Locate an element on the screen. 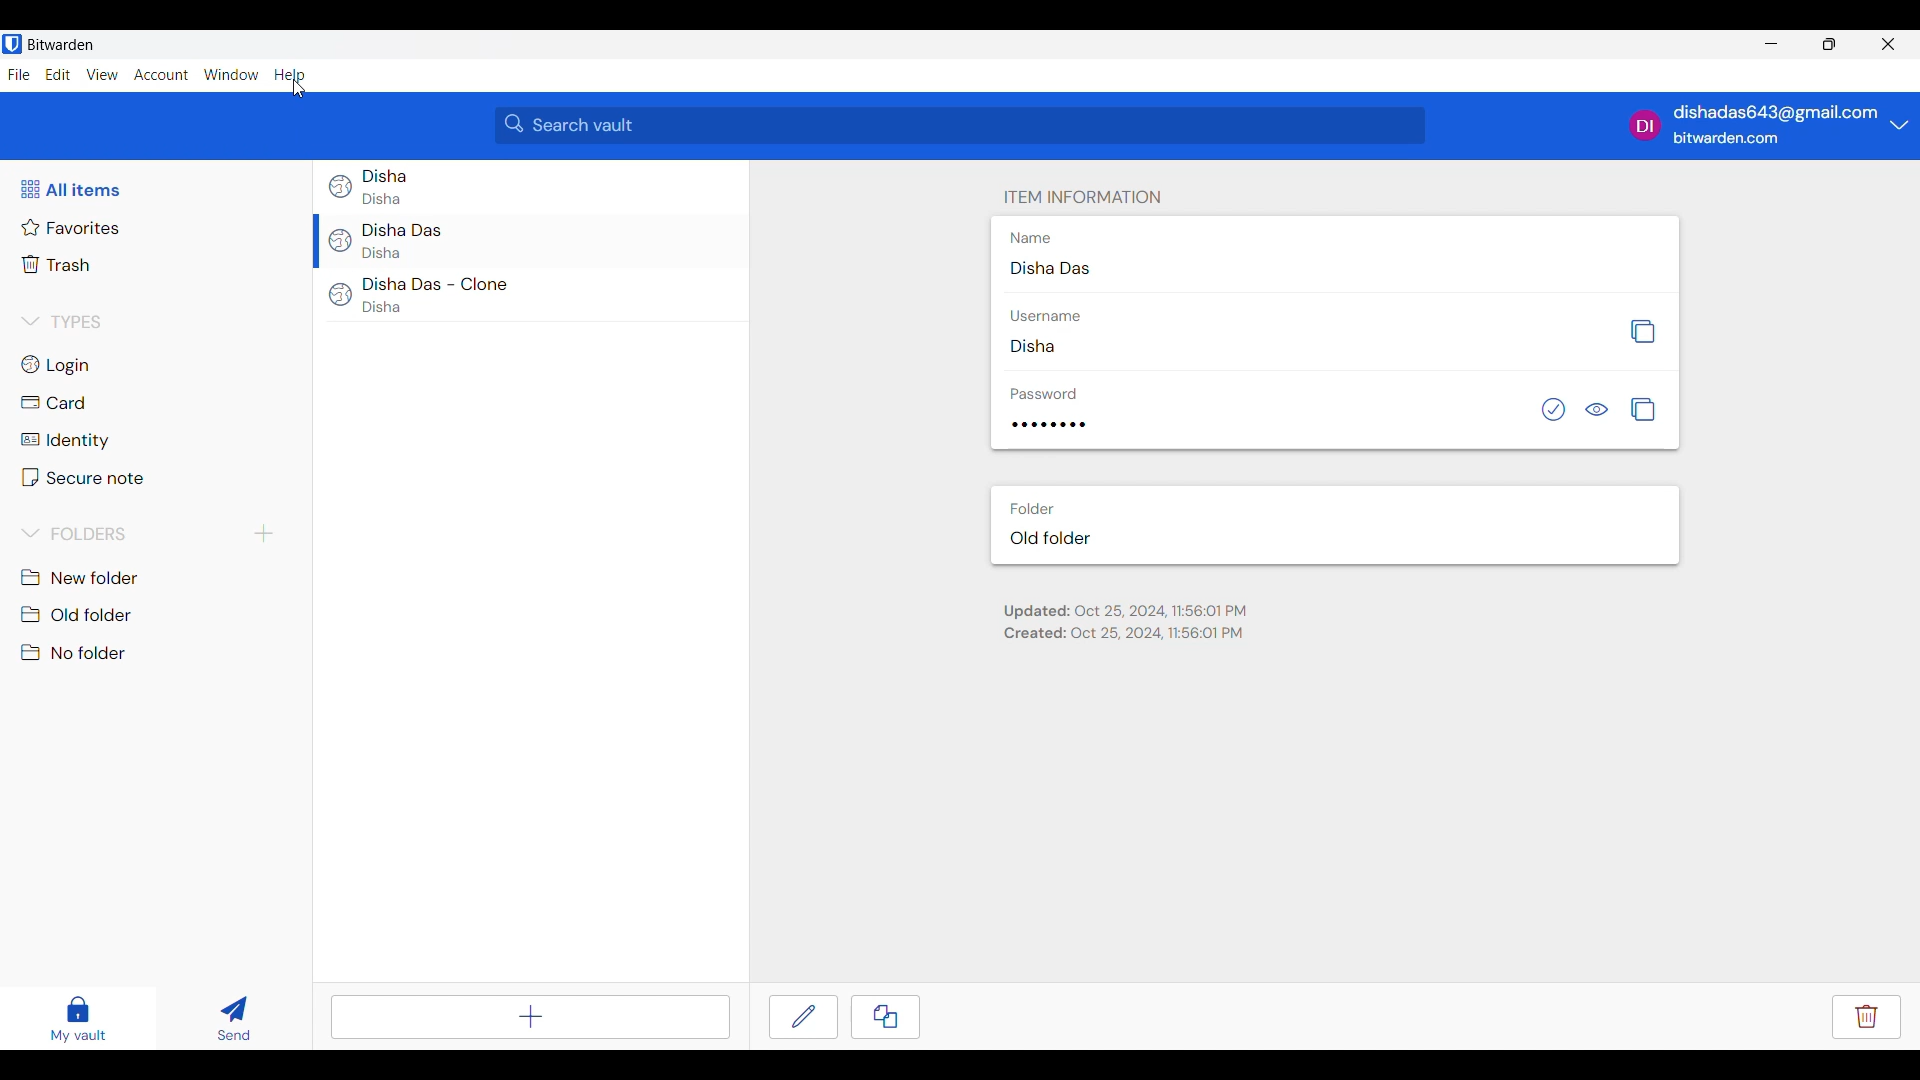 This screenshot has width=1920, height=1080. Show in smaller tab is located at coordinates (1829, 44).